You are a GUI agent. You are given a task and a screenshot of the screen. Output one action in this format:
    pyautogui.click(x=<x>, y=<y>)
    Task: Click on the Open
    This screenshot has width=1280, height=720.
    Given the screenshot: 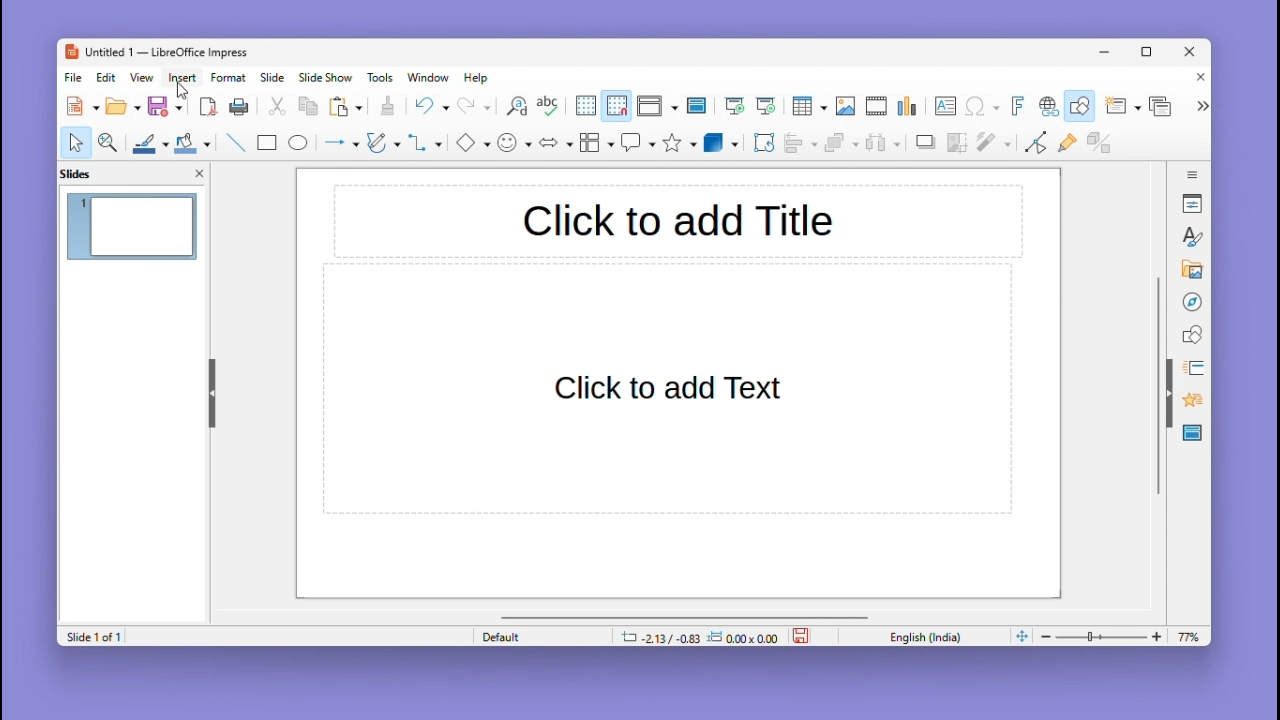 What is the action you would take?
    pyautogui.click(x=123, y=107)
    